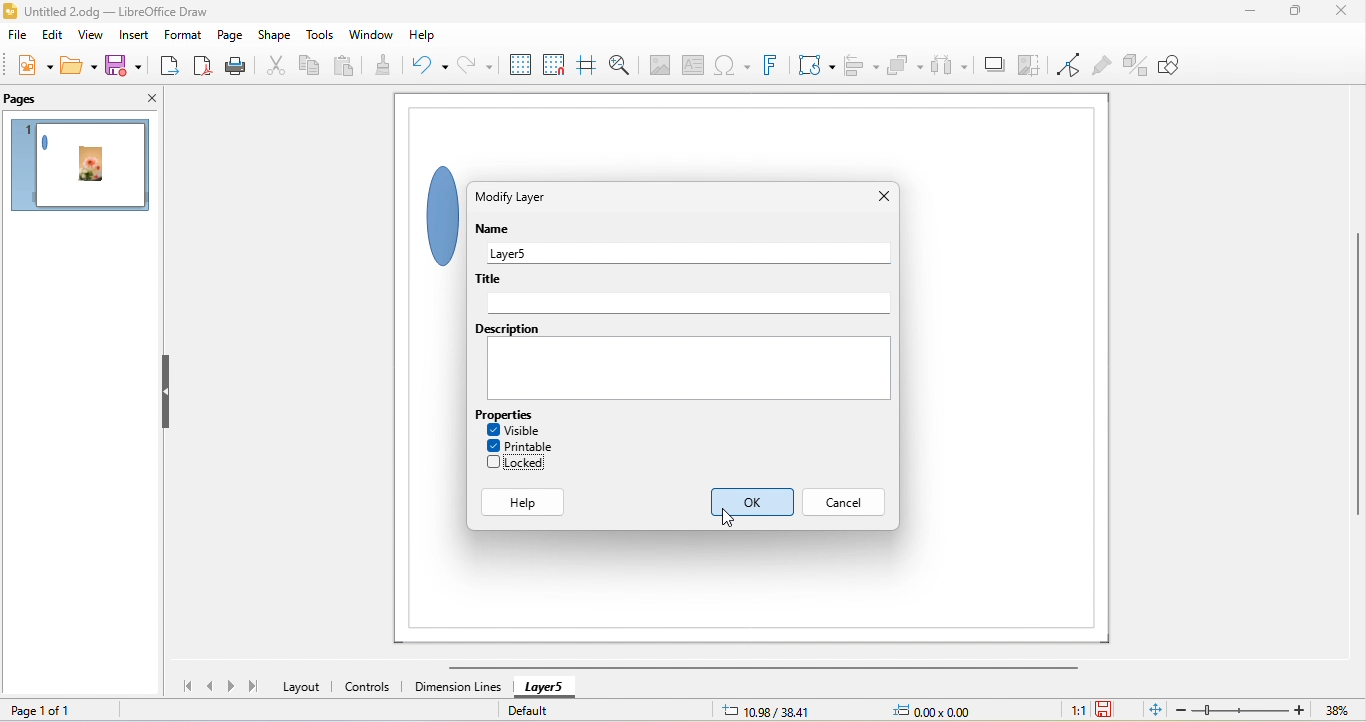  Describe the element at coordinates (254, 685) in the screenshot. I see `last page` at that location.